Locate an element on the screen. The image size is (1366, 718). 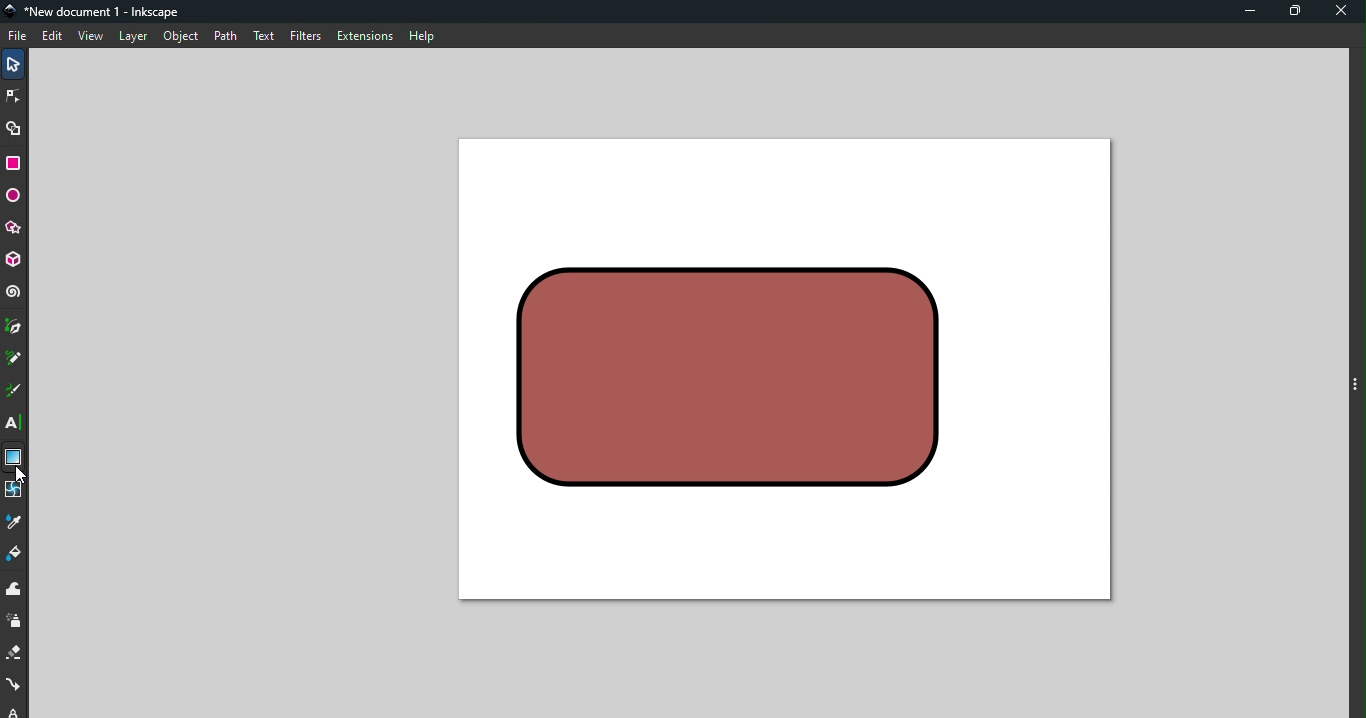
Rectangle tool is located at coordinates (17, 163).